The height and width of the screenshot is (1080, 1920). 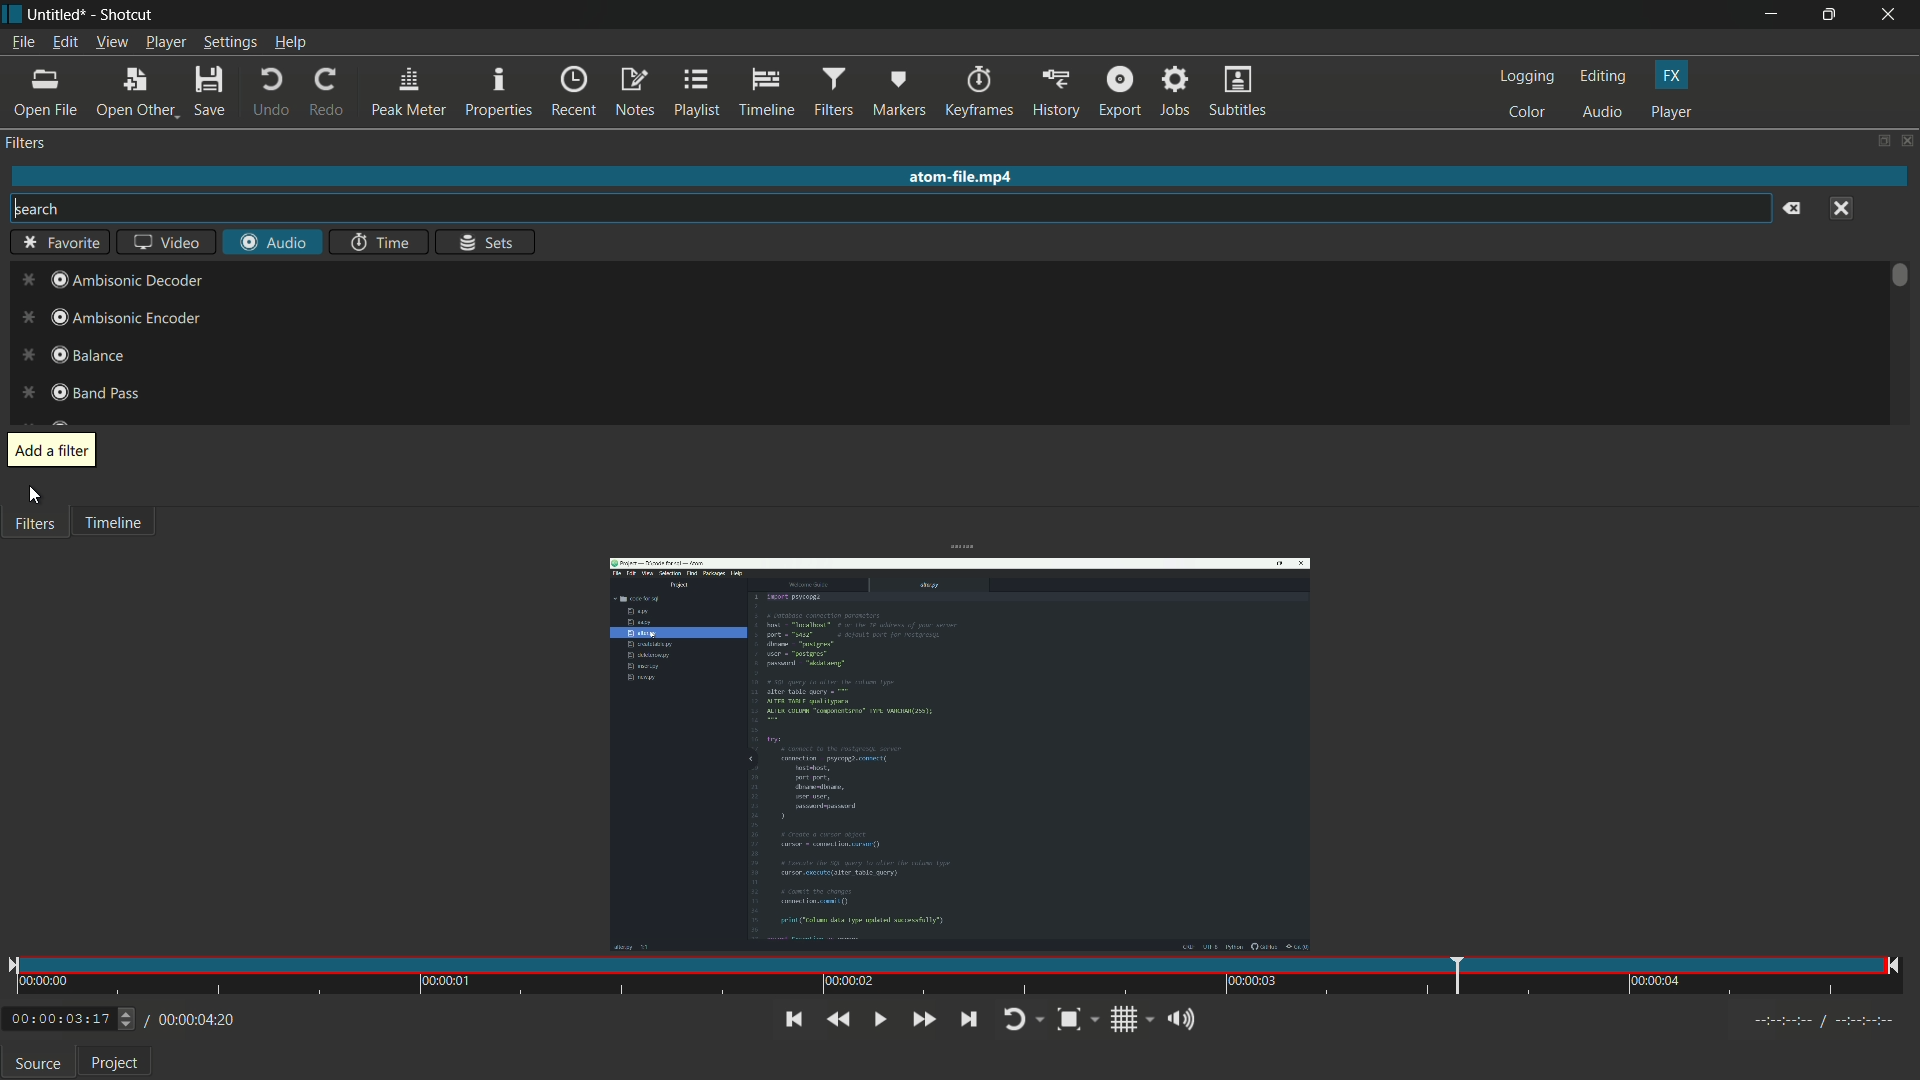 I want to click on maximize, so click(x=1832, y=15).